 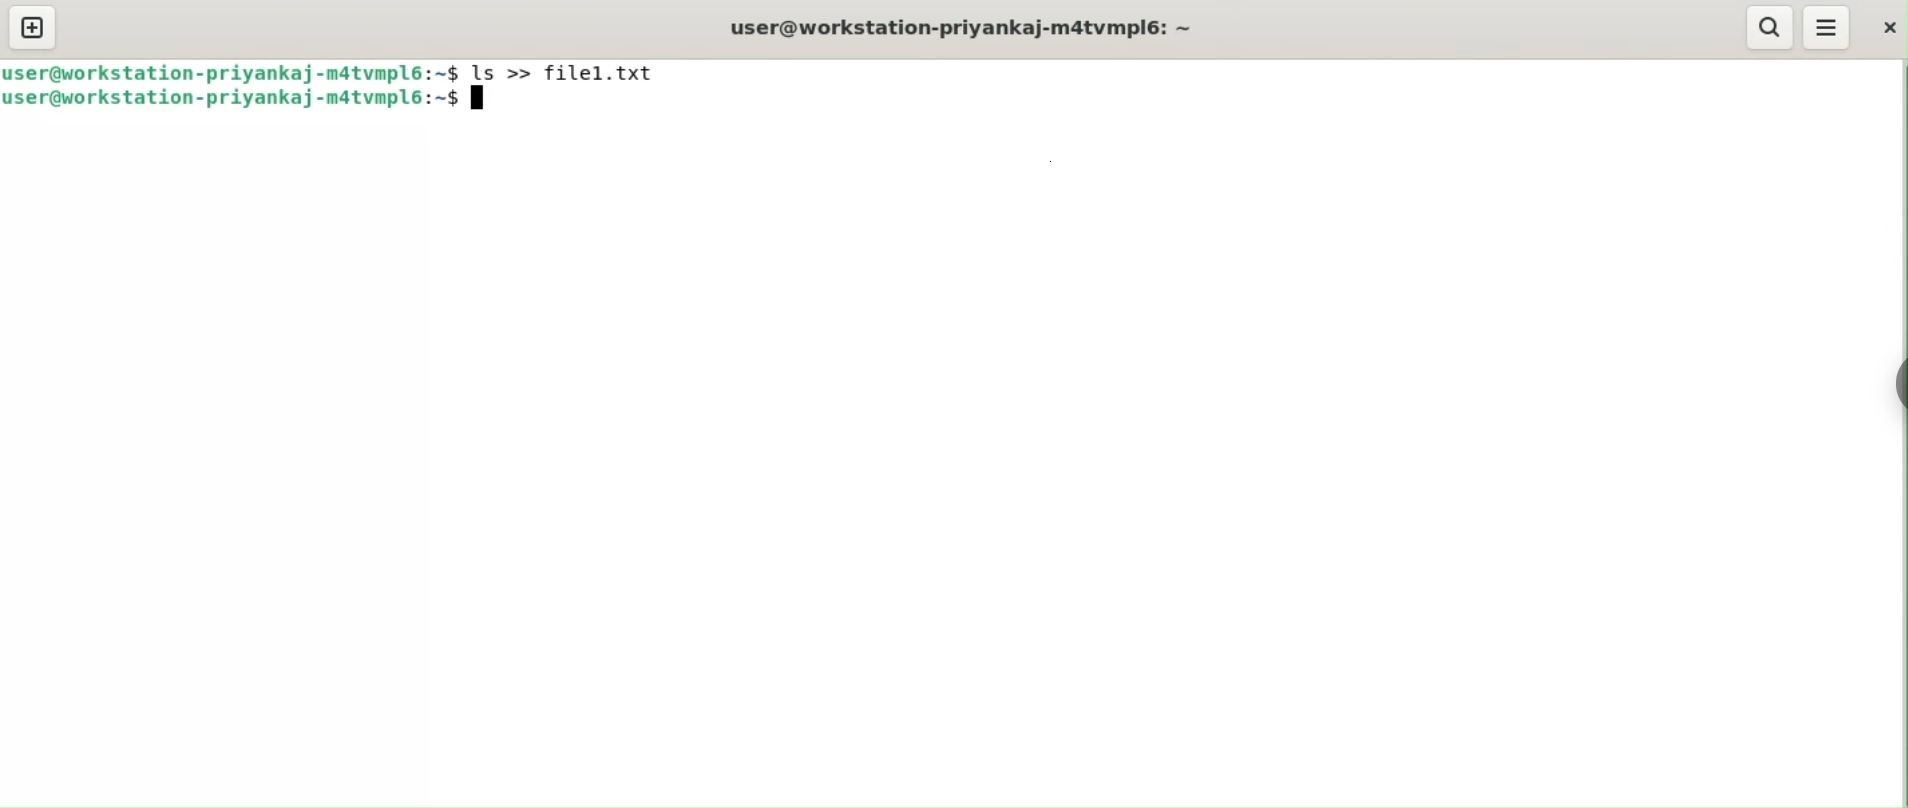 What do you see at coordinates (952, 26) in the screenshot?
I see `user@workstation-priyankaj-m4tvmpl6: ~` at bounding box center [952, 26].